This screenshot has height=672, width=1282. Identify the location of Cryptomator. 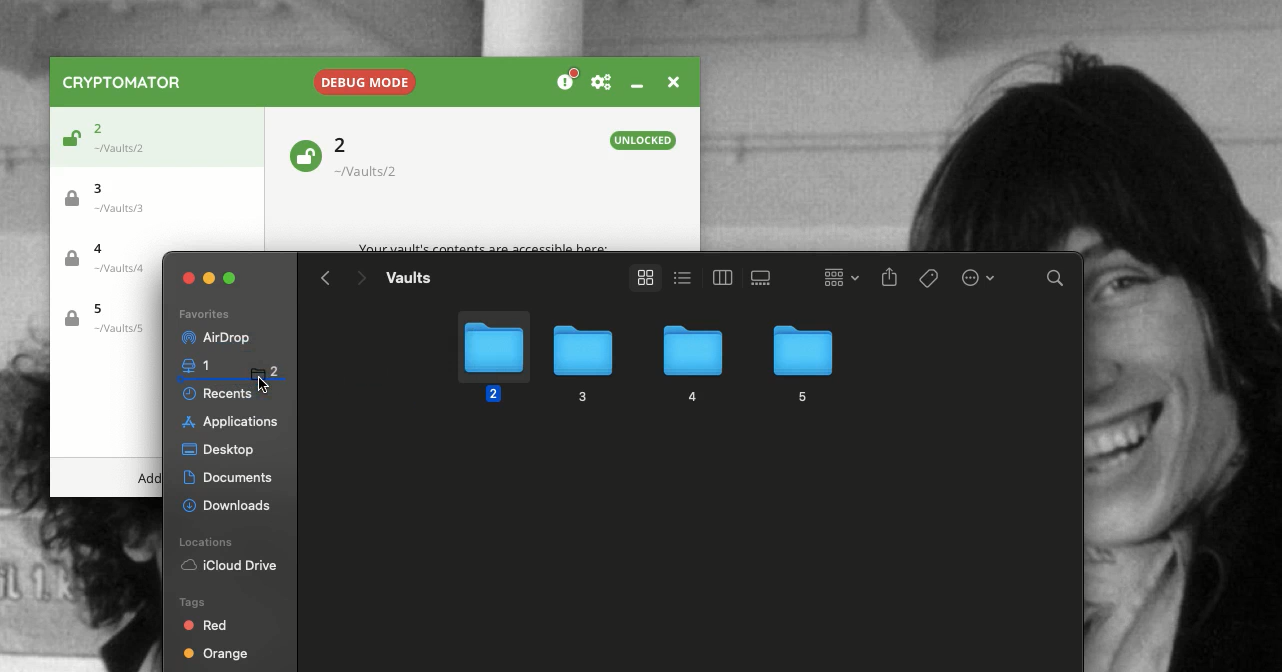
(123, 82).